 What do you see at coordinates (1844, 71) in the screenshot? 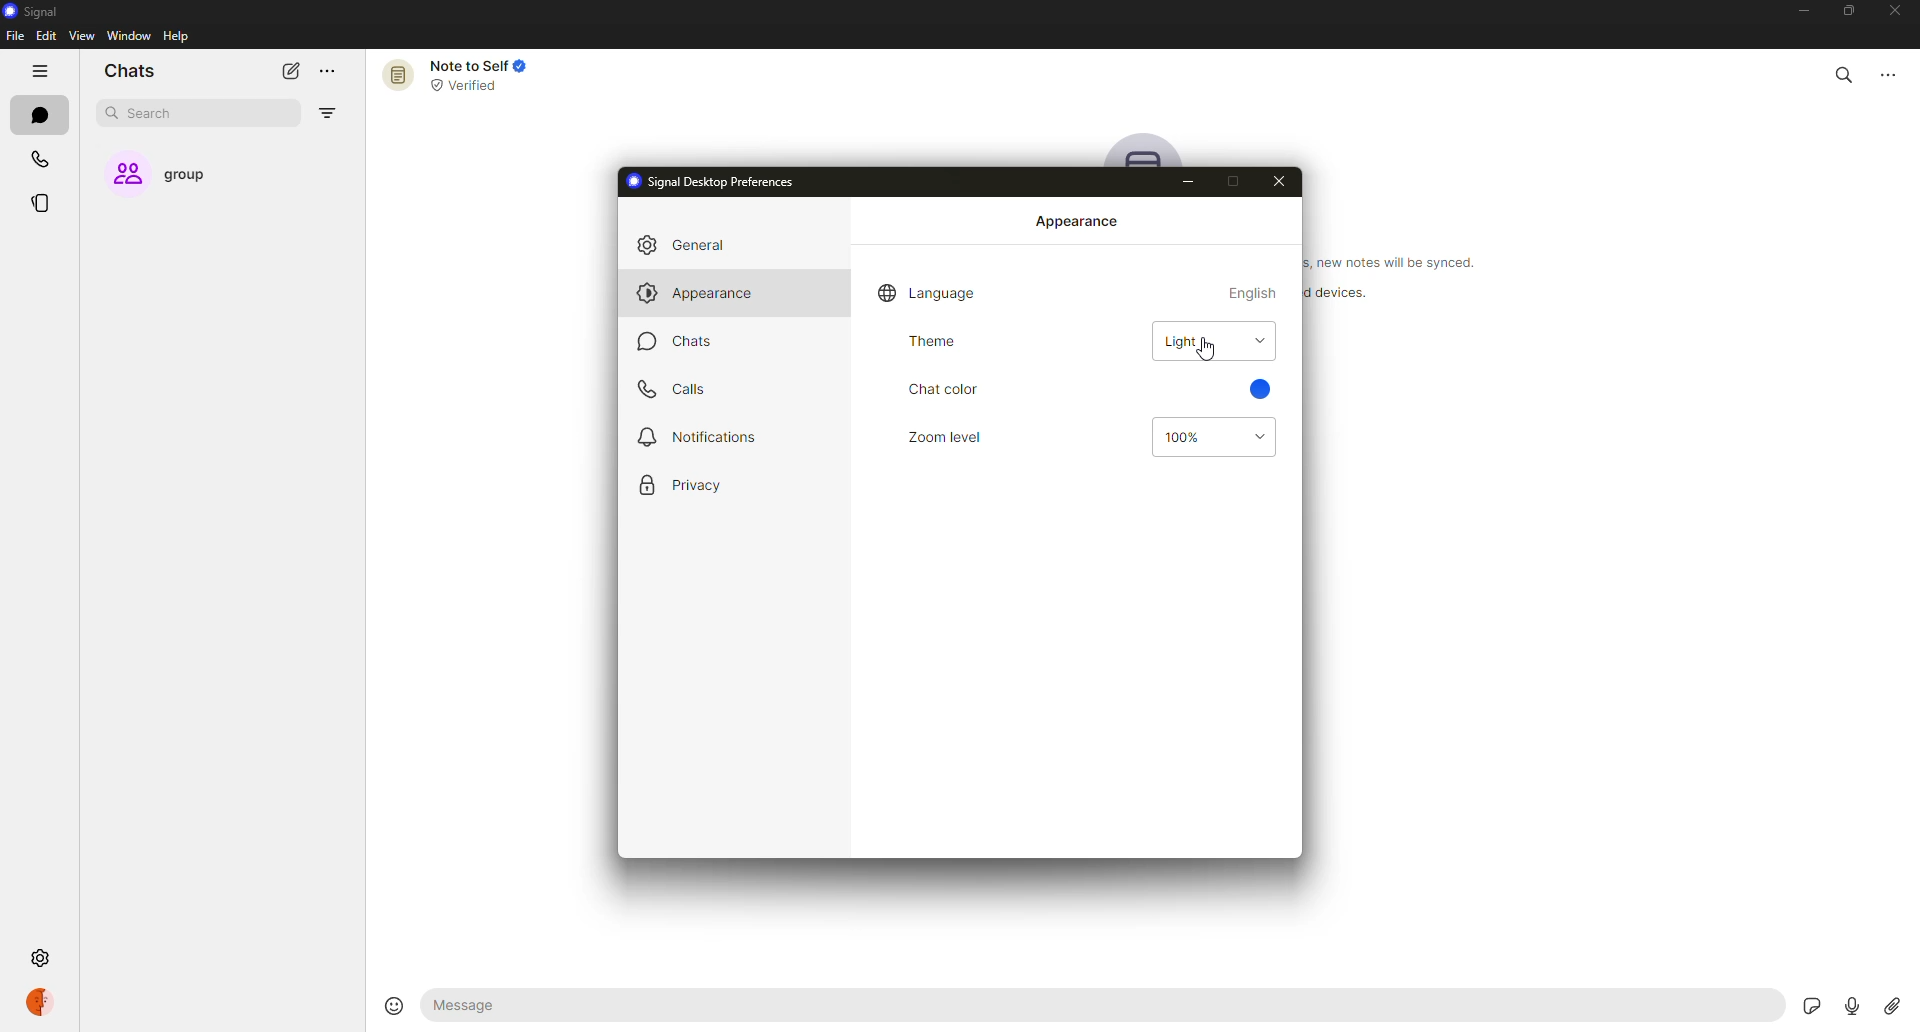
I see `search` at bounding box center [1844, 71].